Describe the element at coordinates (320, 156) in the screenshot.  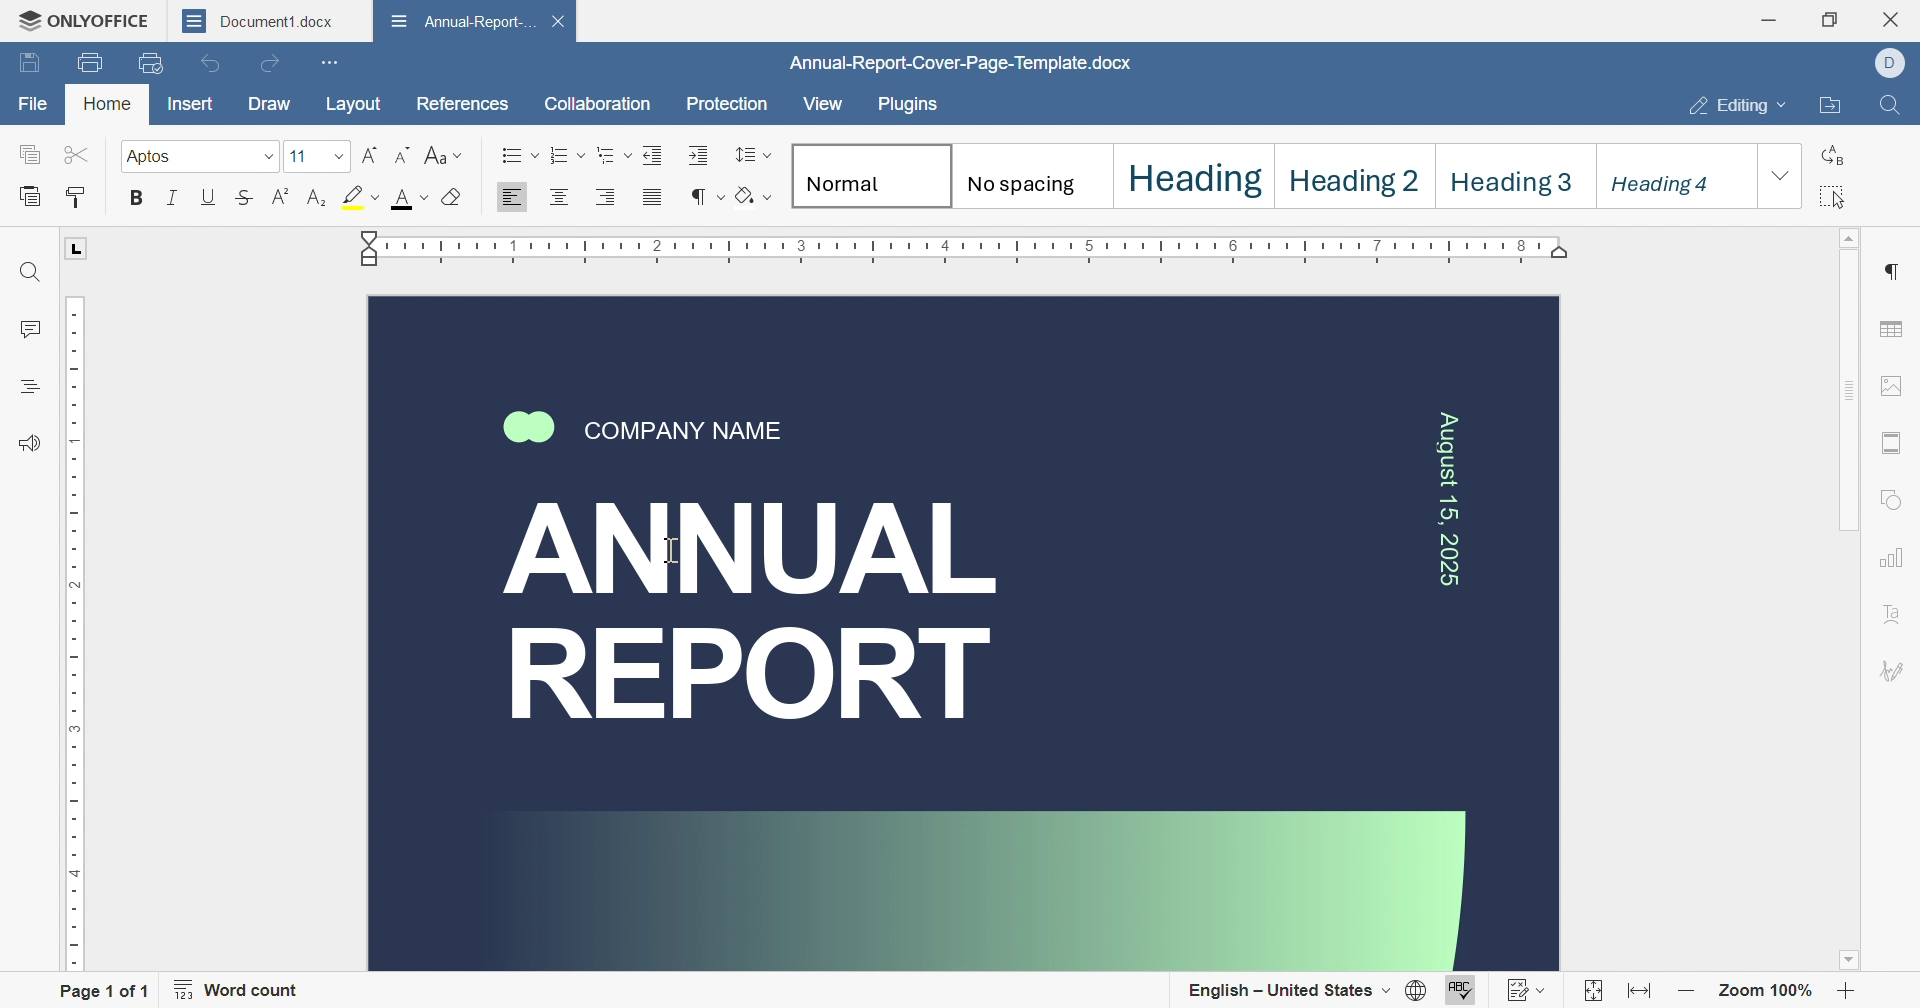
I see `font size` at that location.